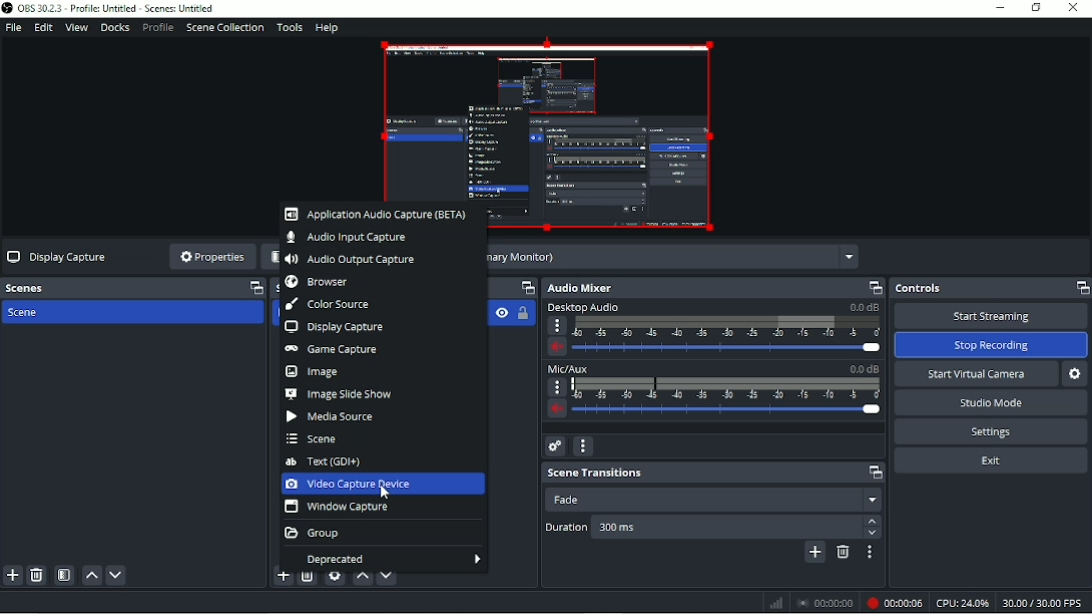 Image resolution: width=1092 pixels, height=614 pixels. Describe the element at coordinates (873, 535) in the screenshot. I see `Down arrow` at that location.